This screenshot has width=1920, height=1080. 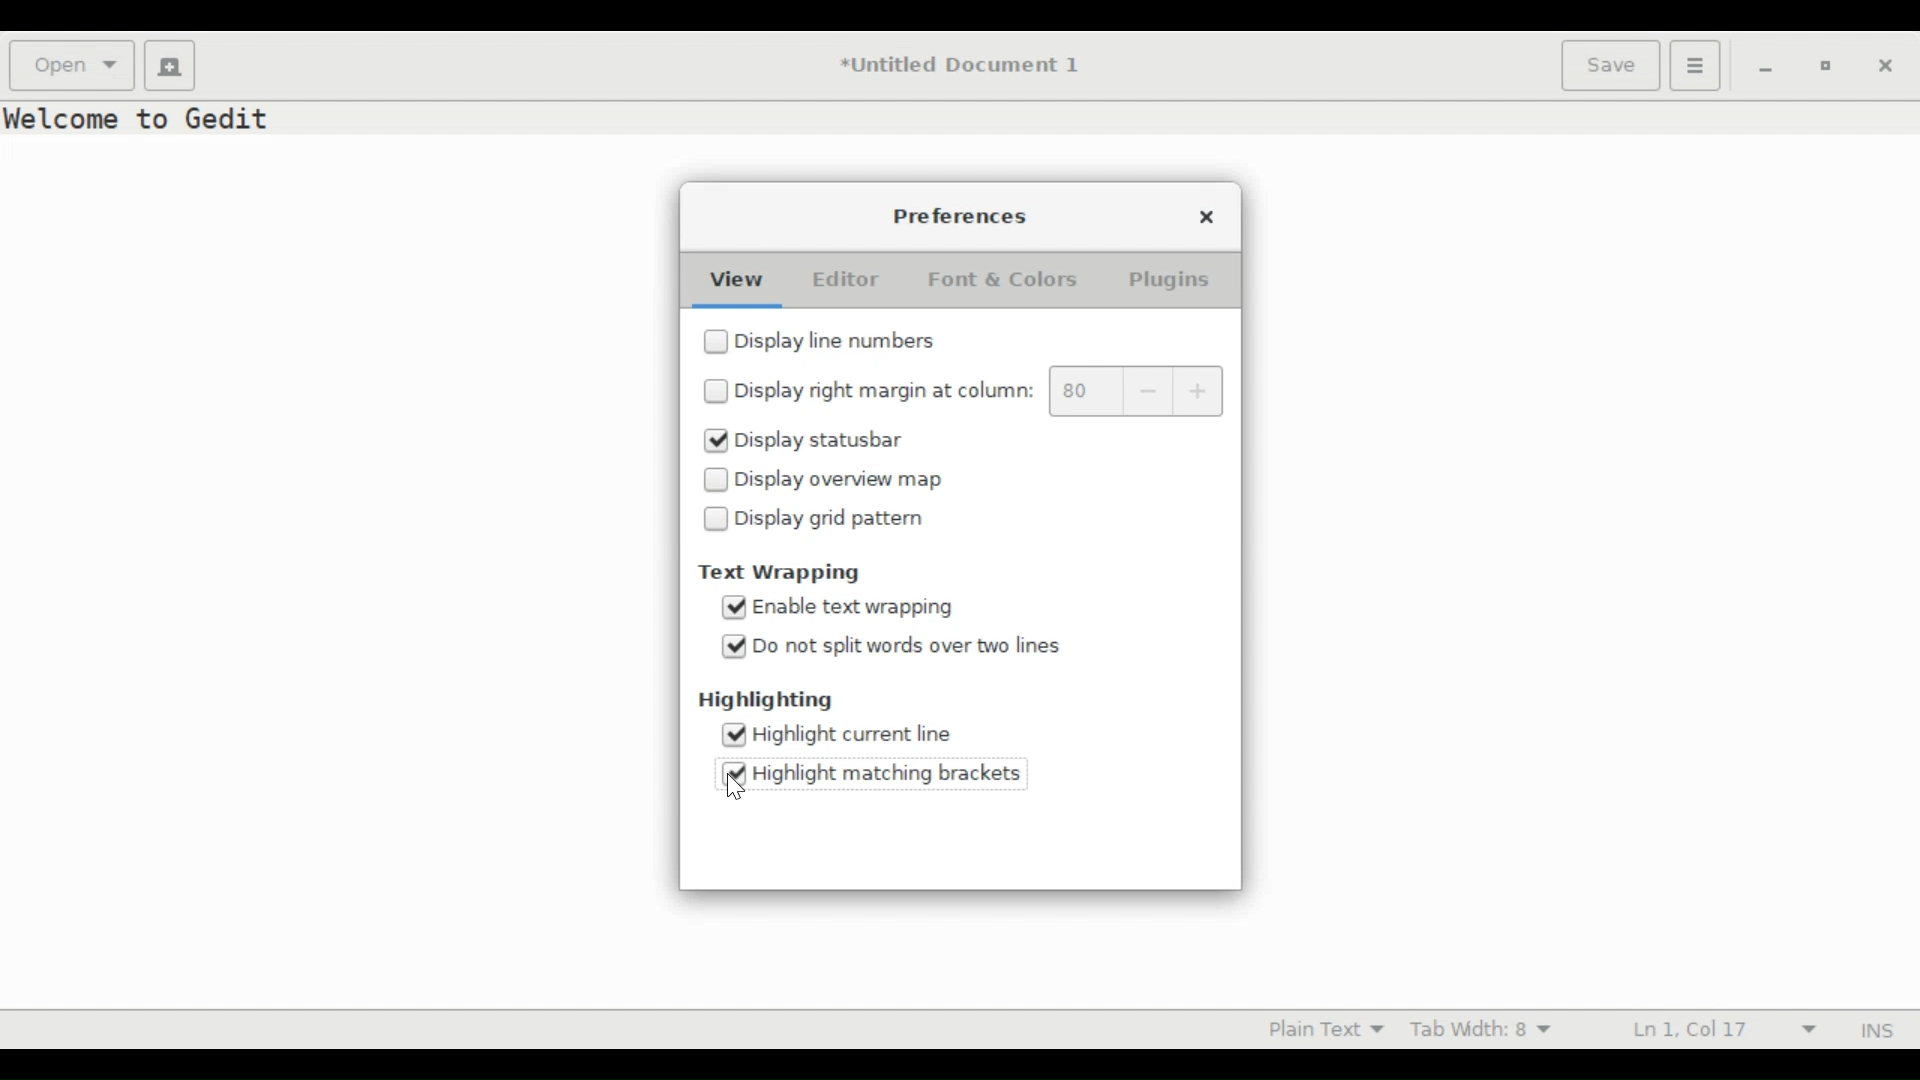 What do you see at coordinates (170, 66) in the screenshot?
I see `Create a new document` at bounding box center [170, 66].